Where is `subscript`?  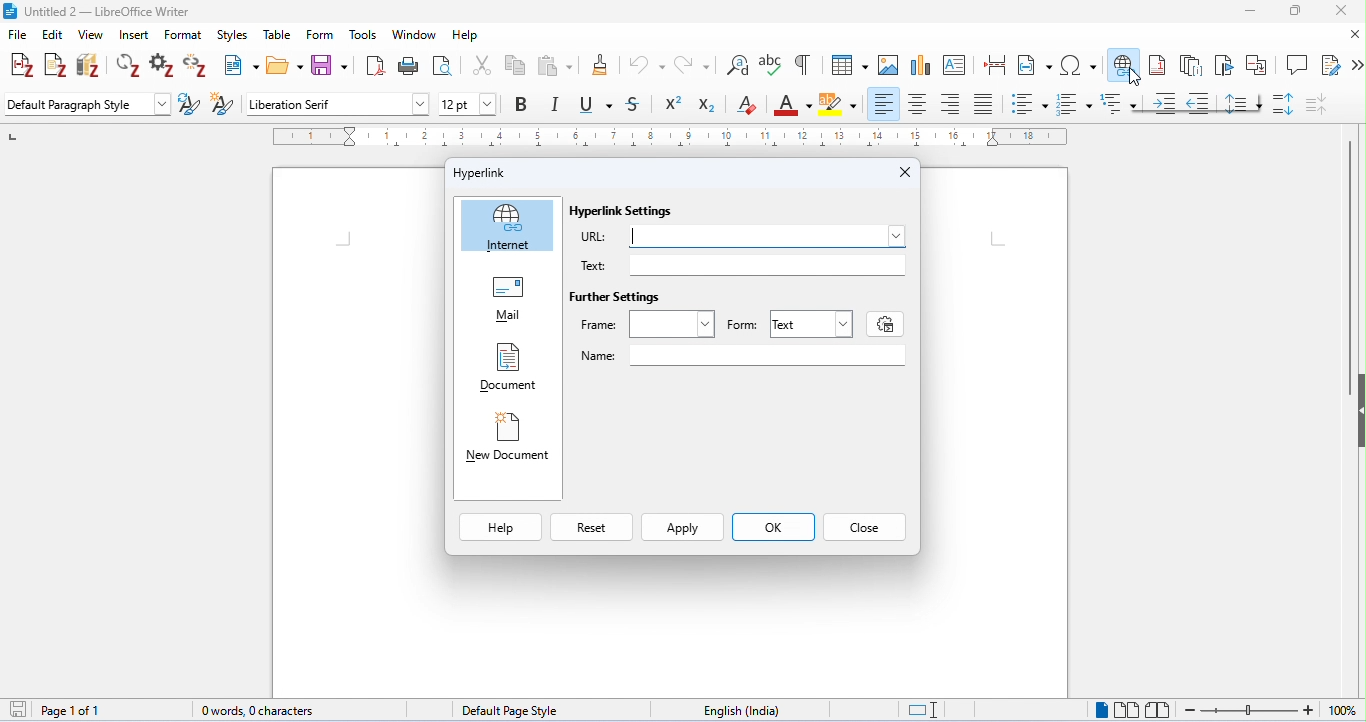 subscript is located at coordinates (709, 104).